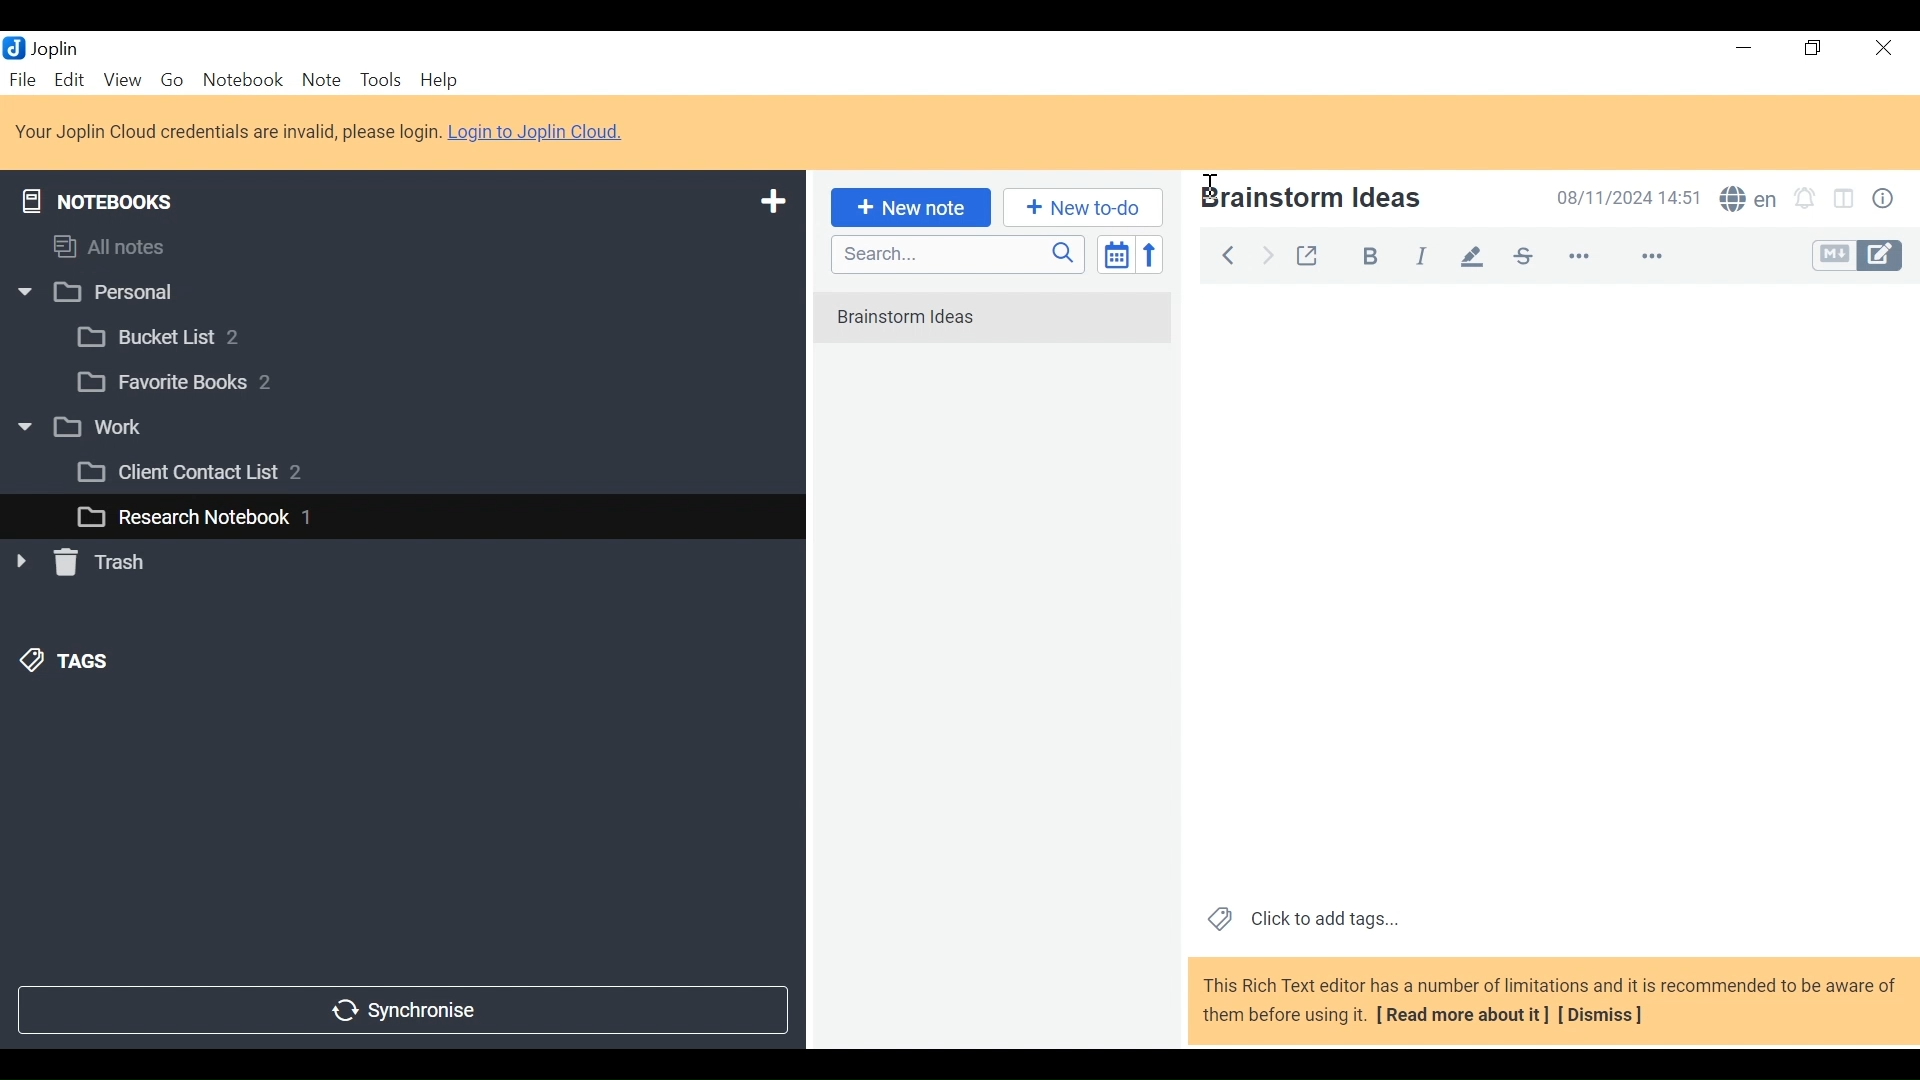 The height and width of the screenshot is (1080, 1920). Describe the element at coordinates (245, 79) in the screenshot. I see `Notebook` at that location.